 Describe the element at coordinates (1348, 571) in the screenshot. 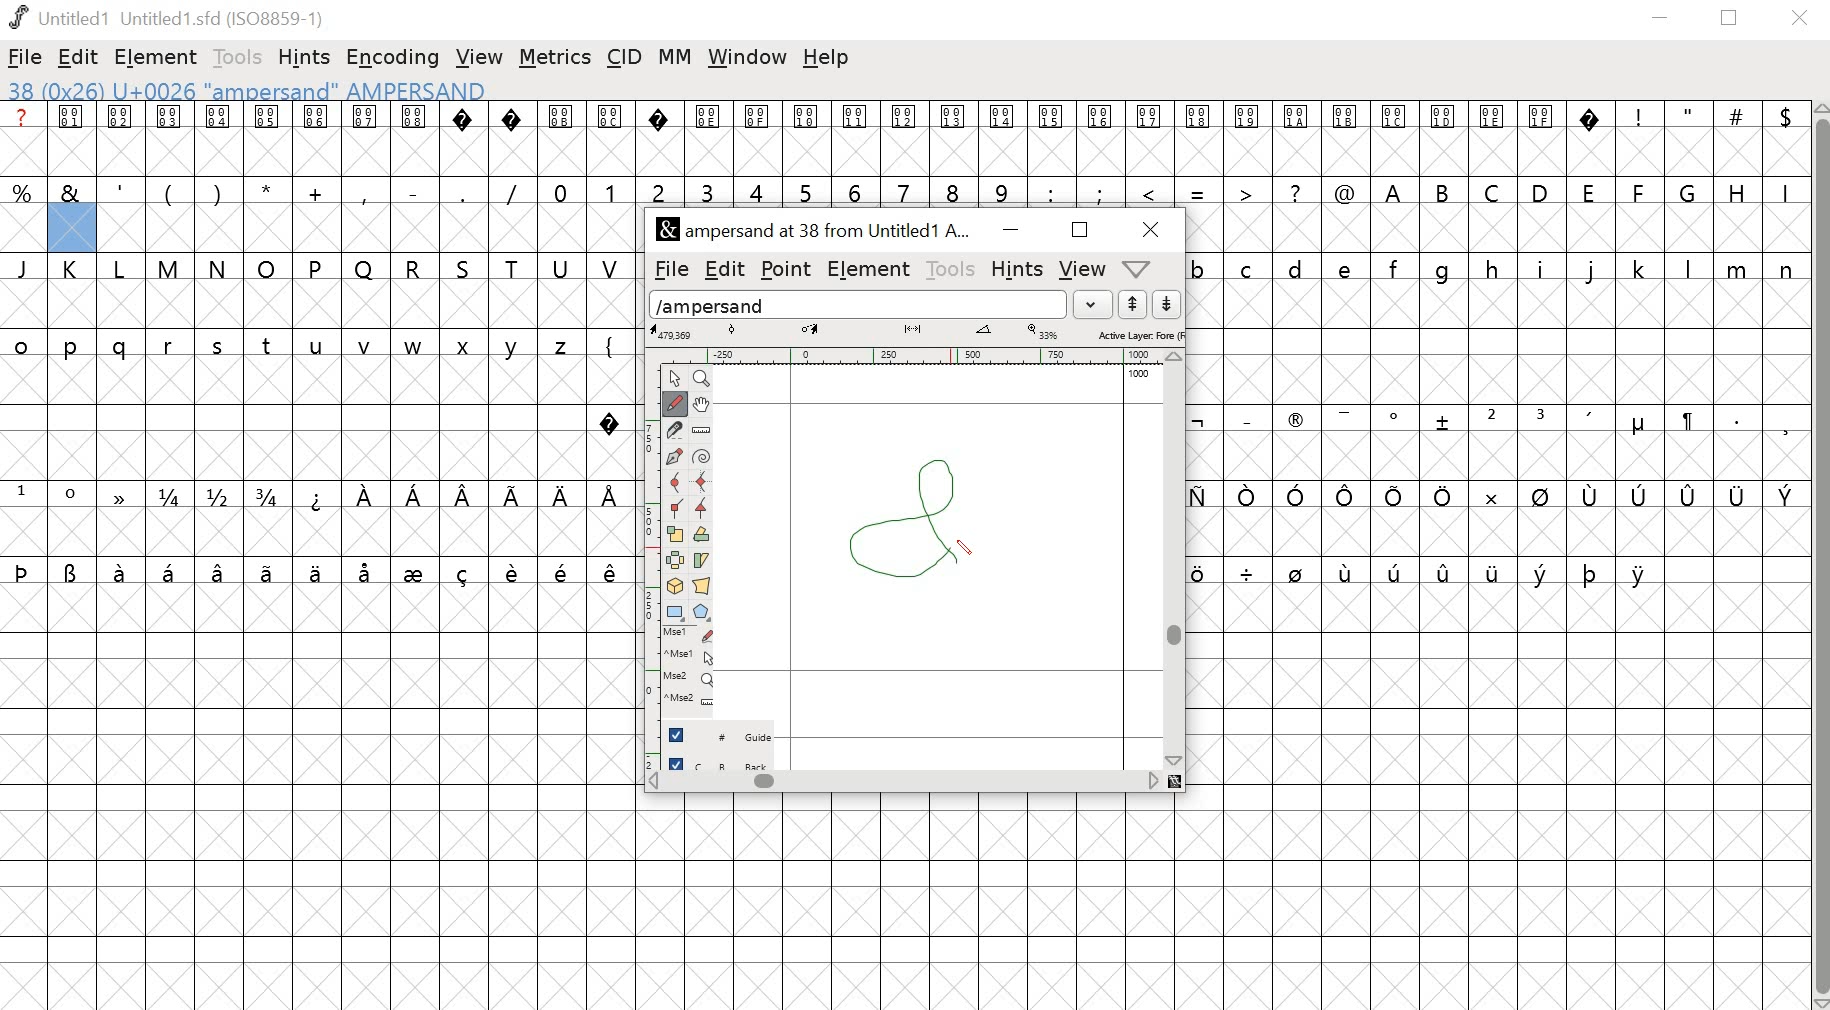

I see `symbol` at that location.